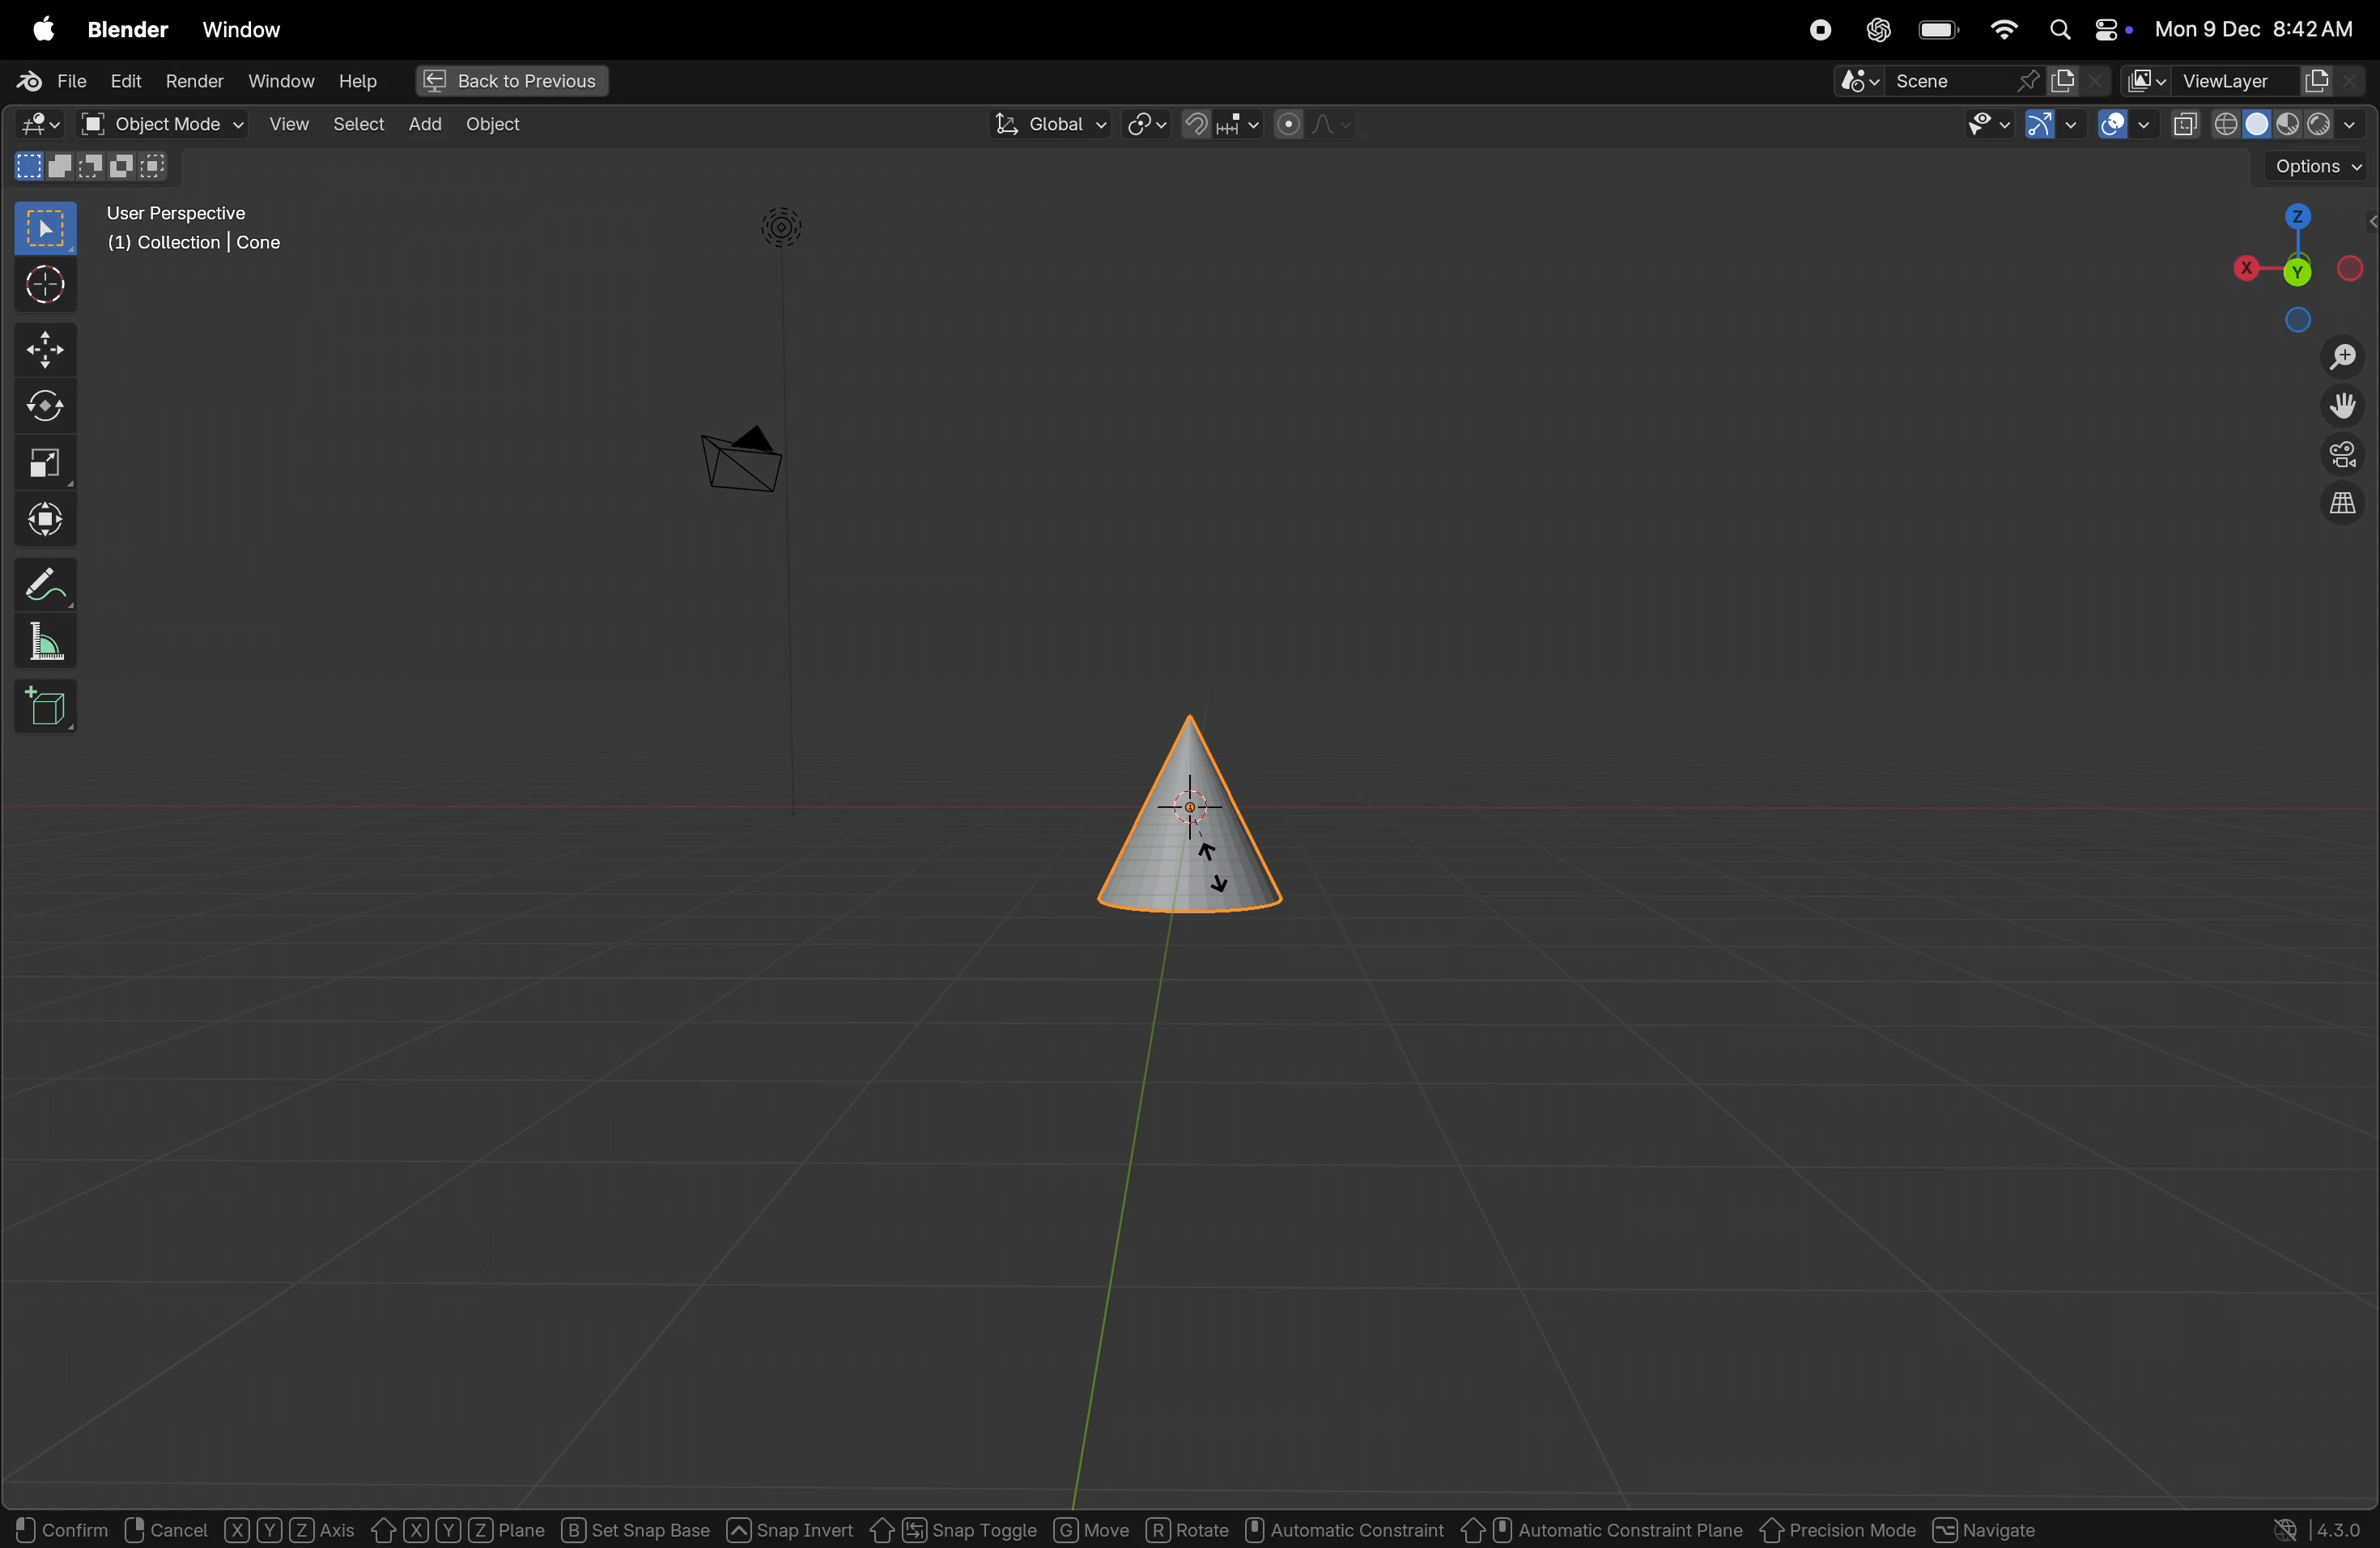 The height and width of the screenshot is (1548, 2380). Describe the element at coordinates (514, 81) in the screenshot. I see `back to previous` at that location.